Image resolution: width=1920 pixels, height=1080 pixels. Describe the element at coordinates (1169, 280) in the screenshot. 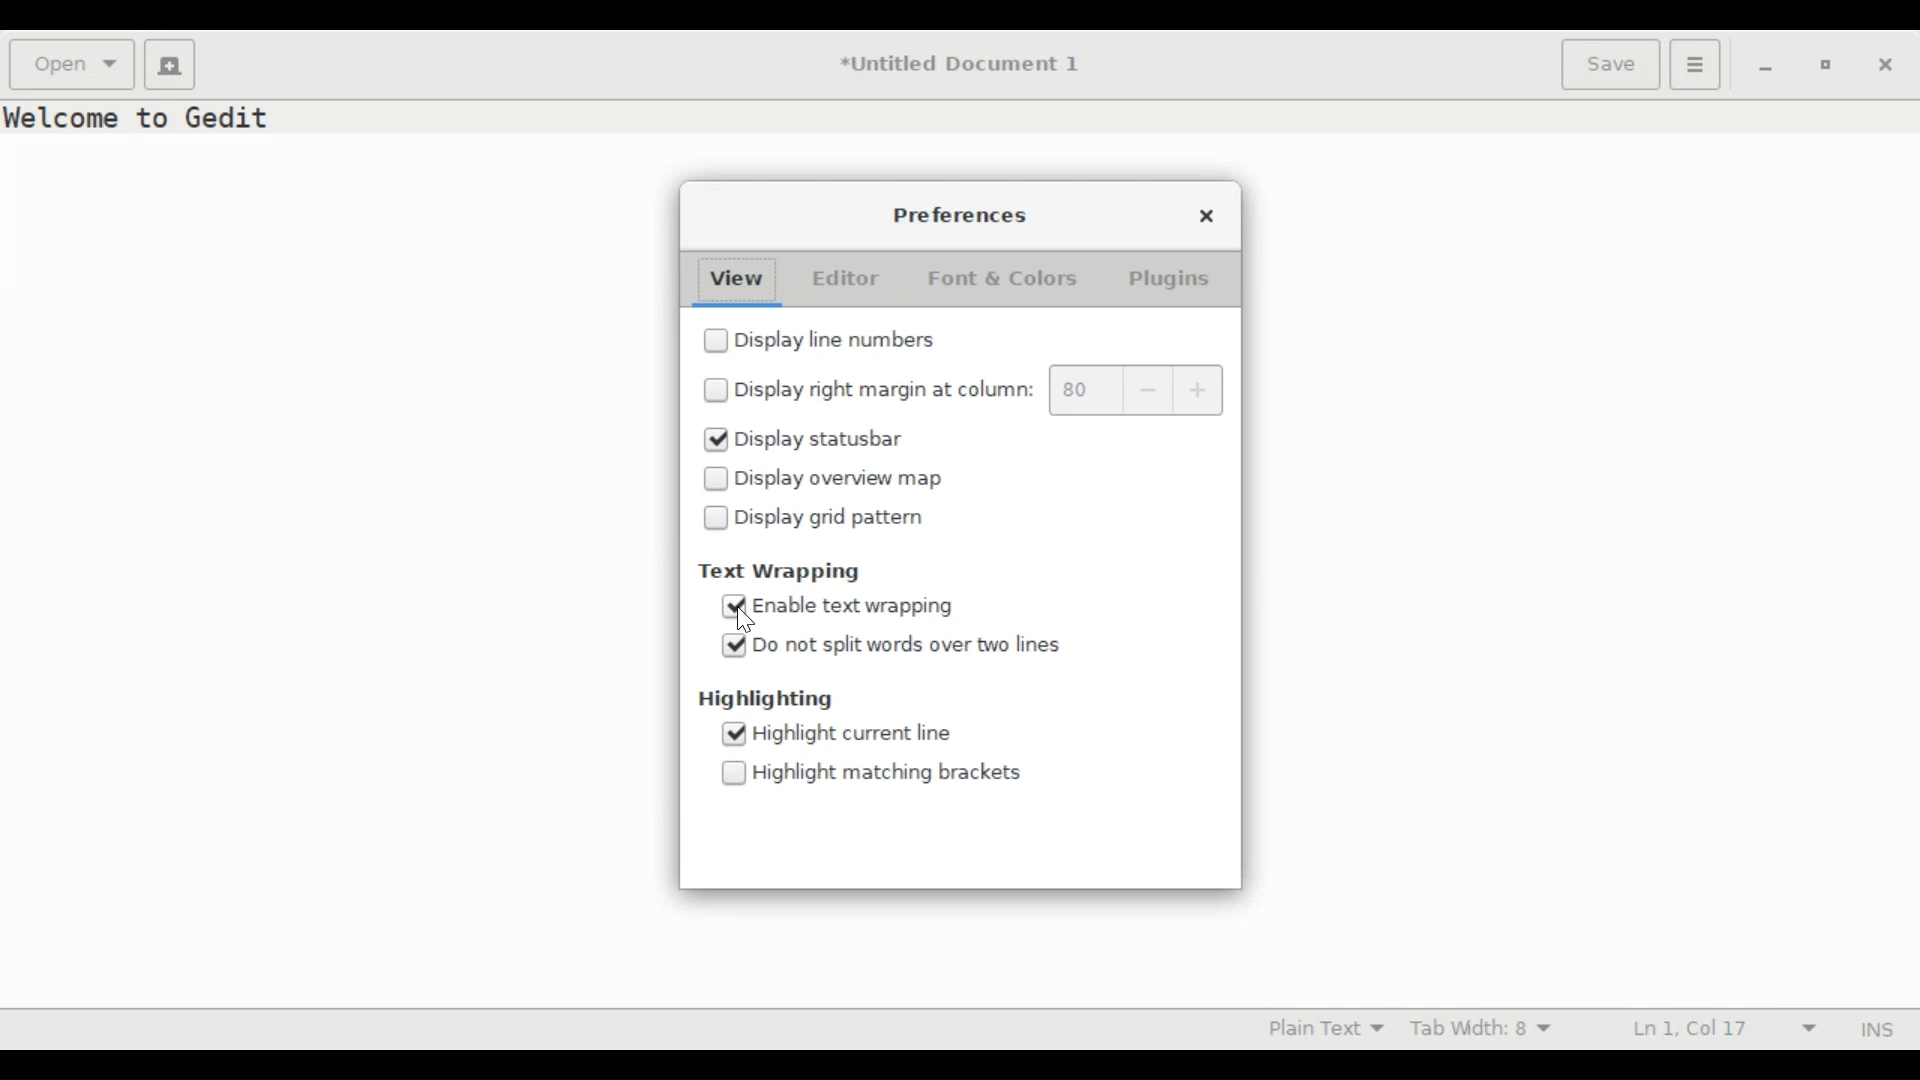

I see `Plugins` at that location.